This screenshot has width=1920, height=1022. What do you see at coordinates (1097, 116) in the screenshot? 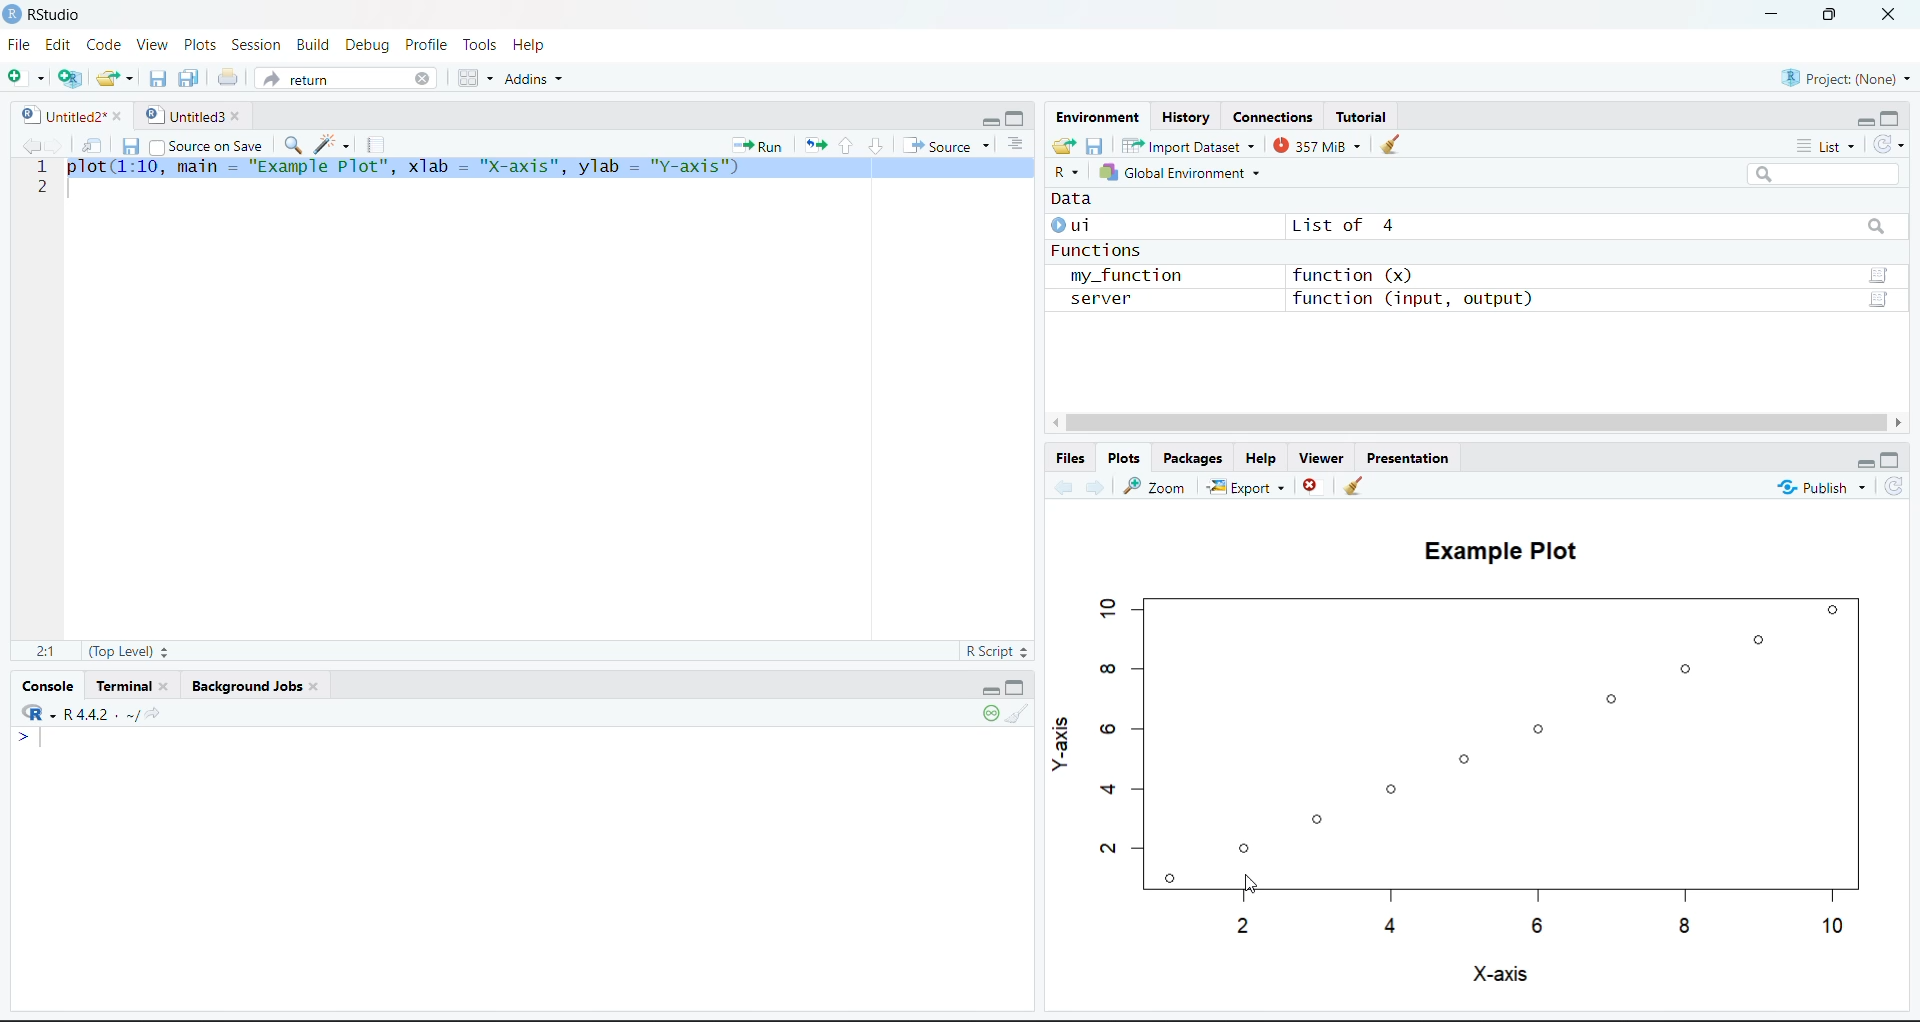
I see `Environment` at bounding box center [1097, 116].